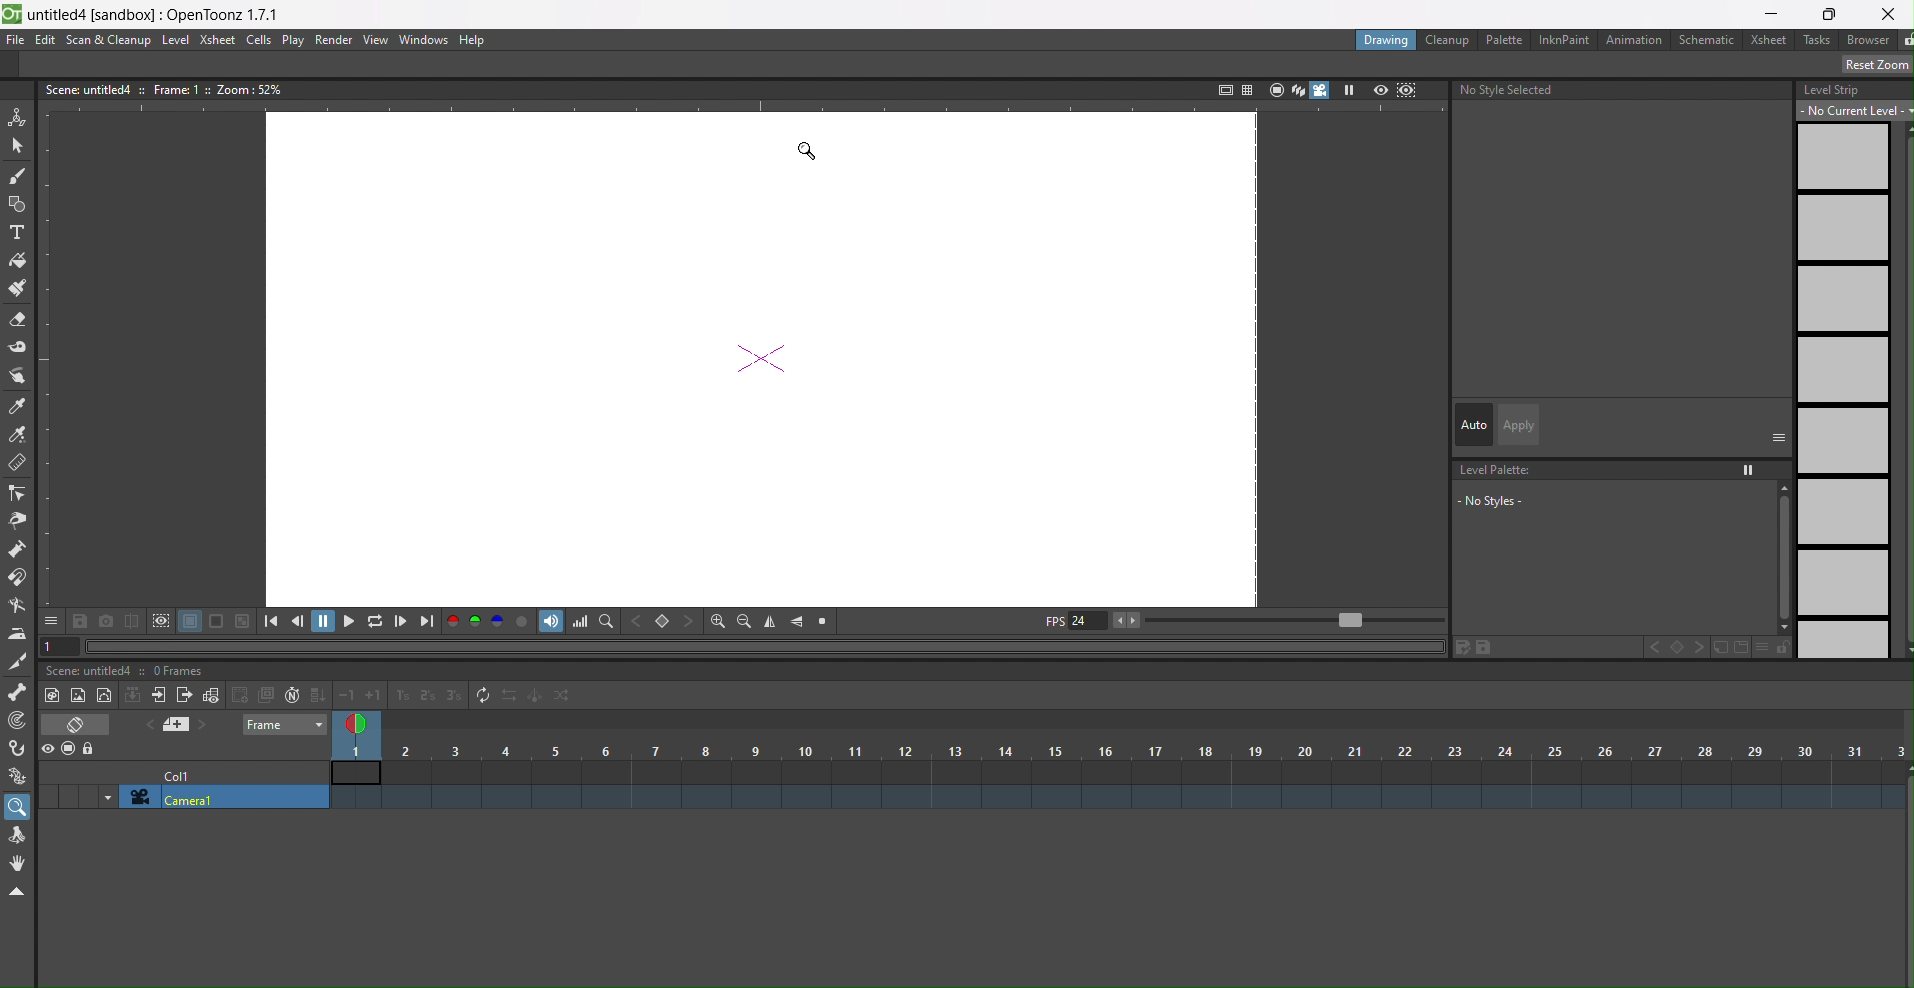  Describe the element at coordinates (18, 834) in the screenshot. I see `` at that location.